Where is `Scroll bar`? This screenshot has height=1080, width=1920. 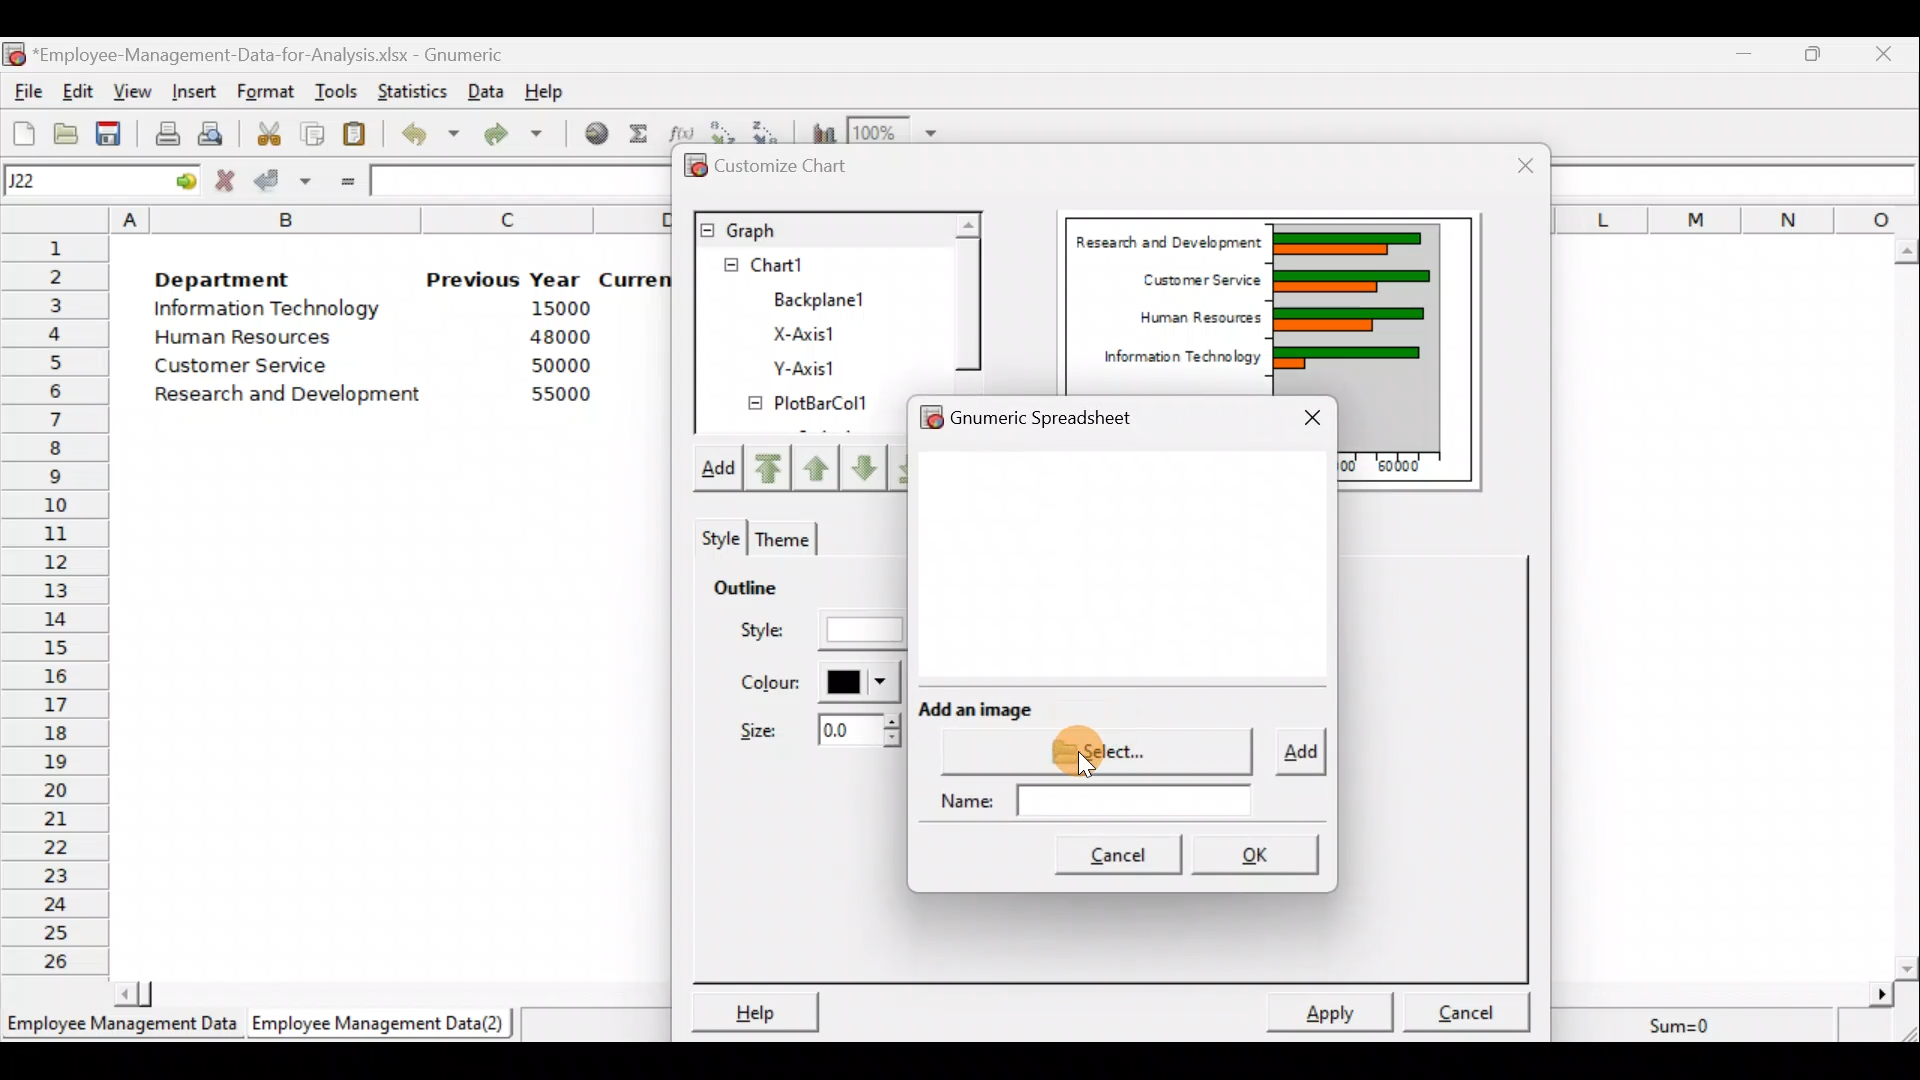 Scroll bar is located at coordinates (966, 299).